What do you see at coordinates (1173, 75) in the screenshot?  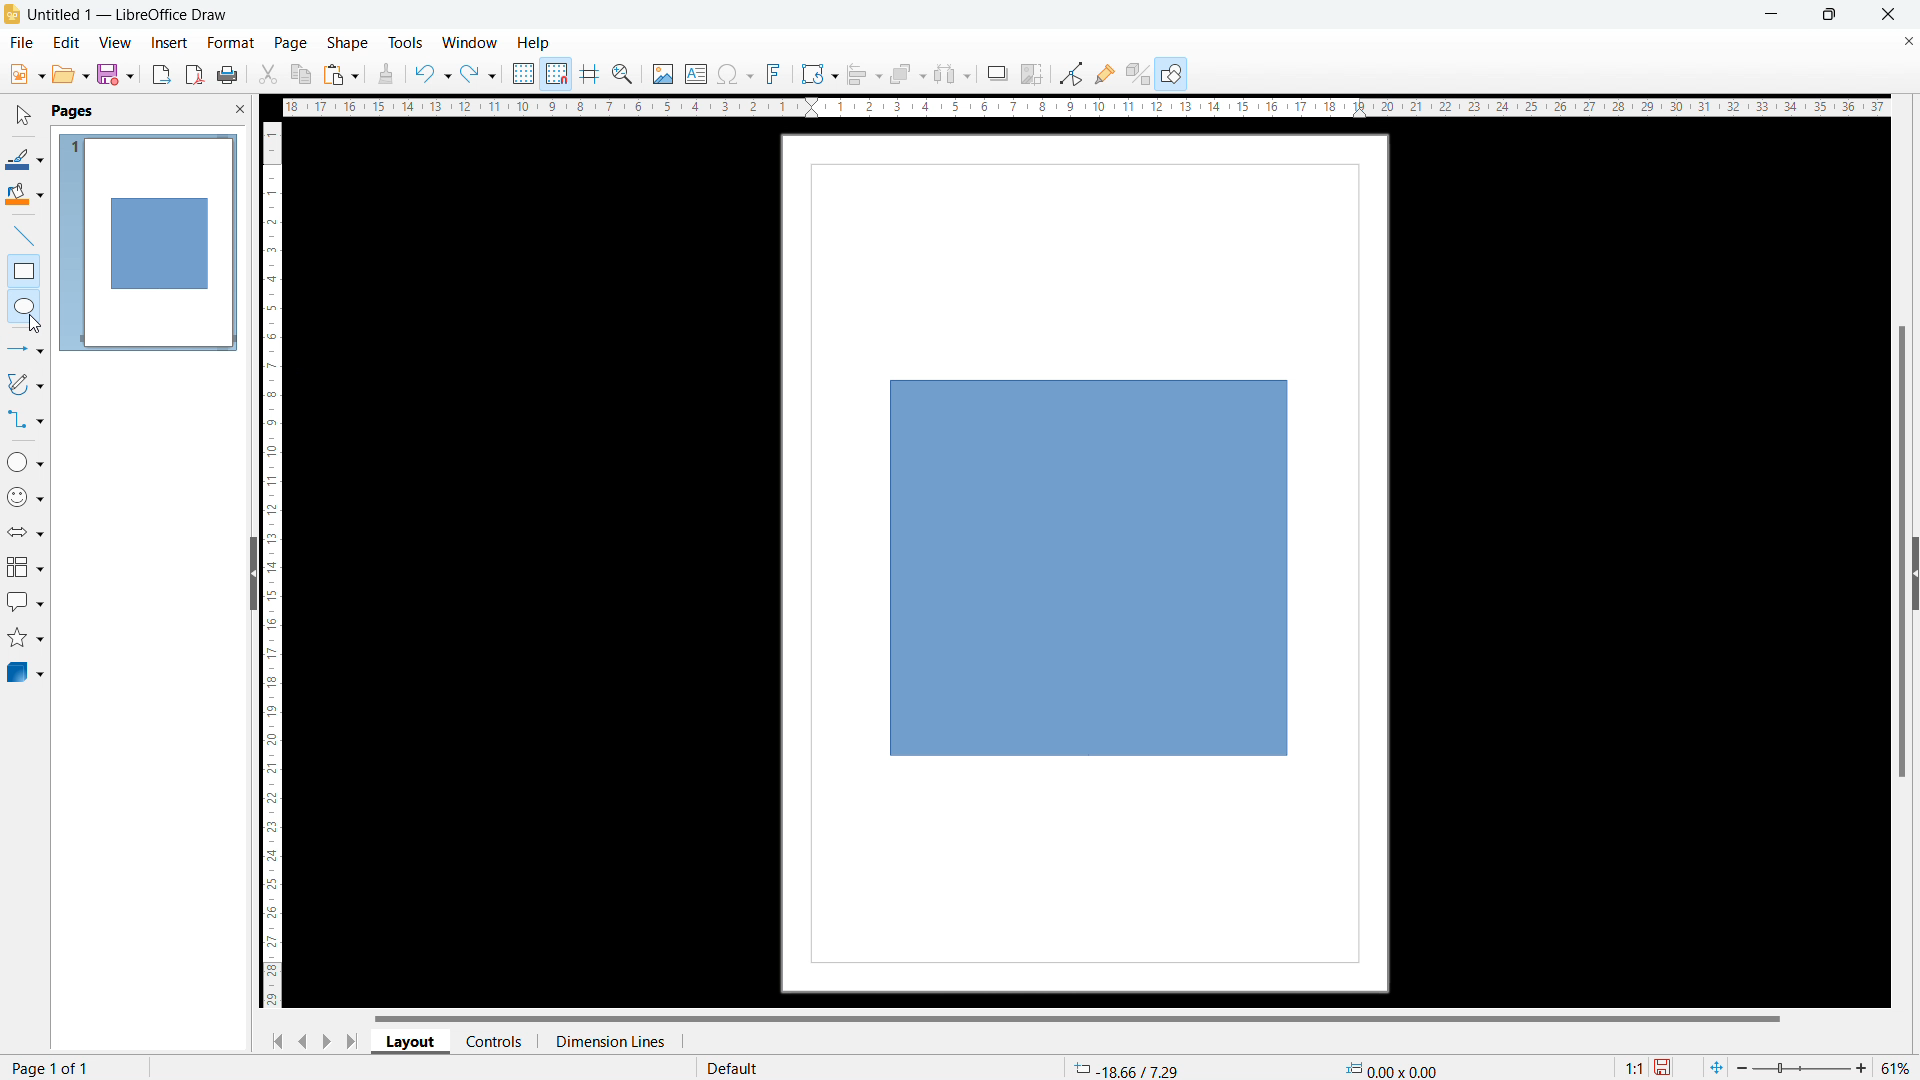 I see `show draw functions` at bounding box center [1173, 75].